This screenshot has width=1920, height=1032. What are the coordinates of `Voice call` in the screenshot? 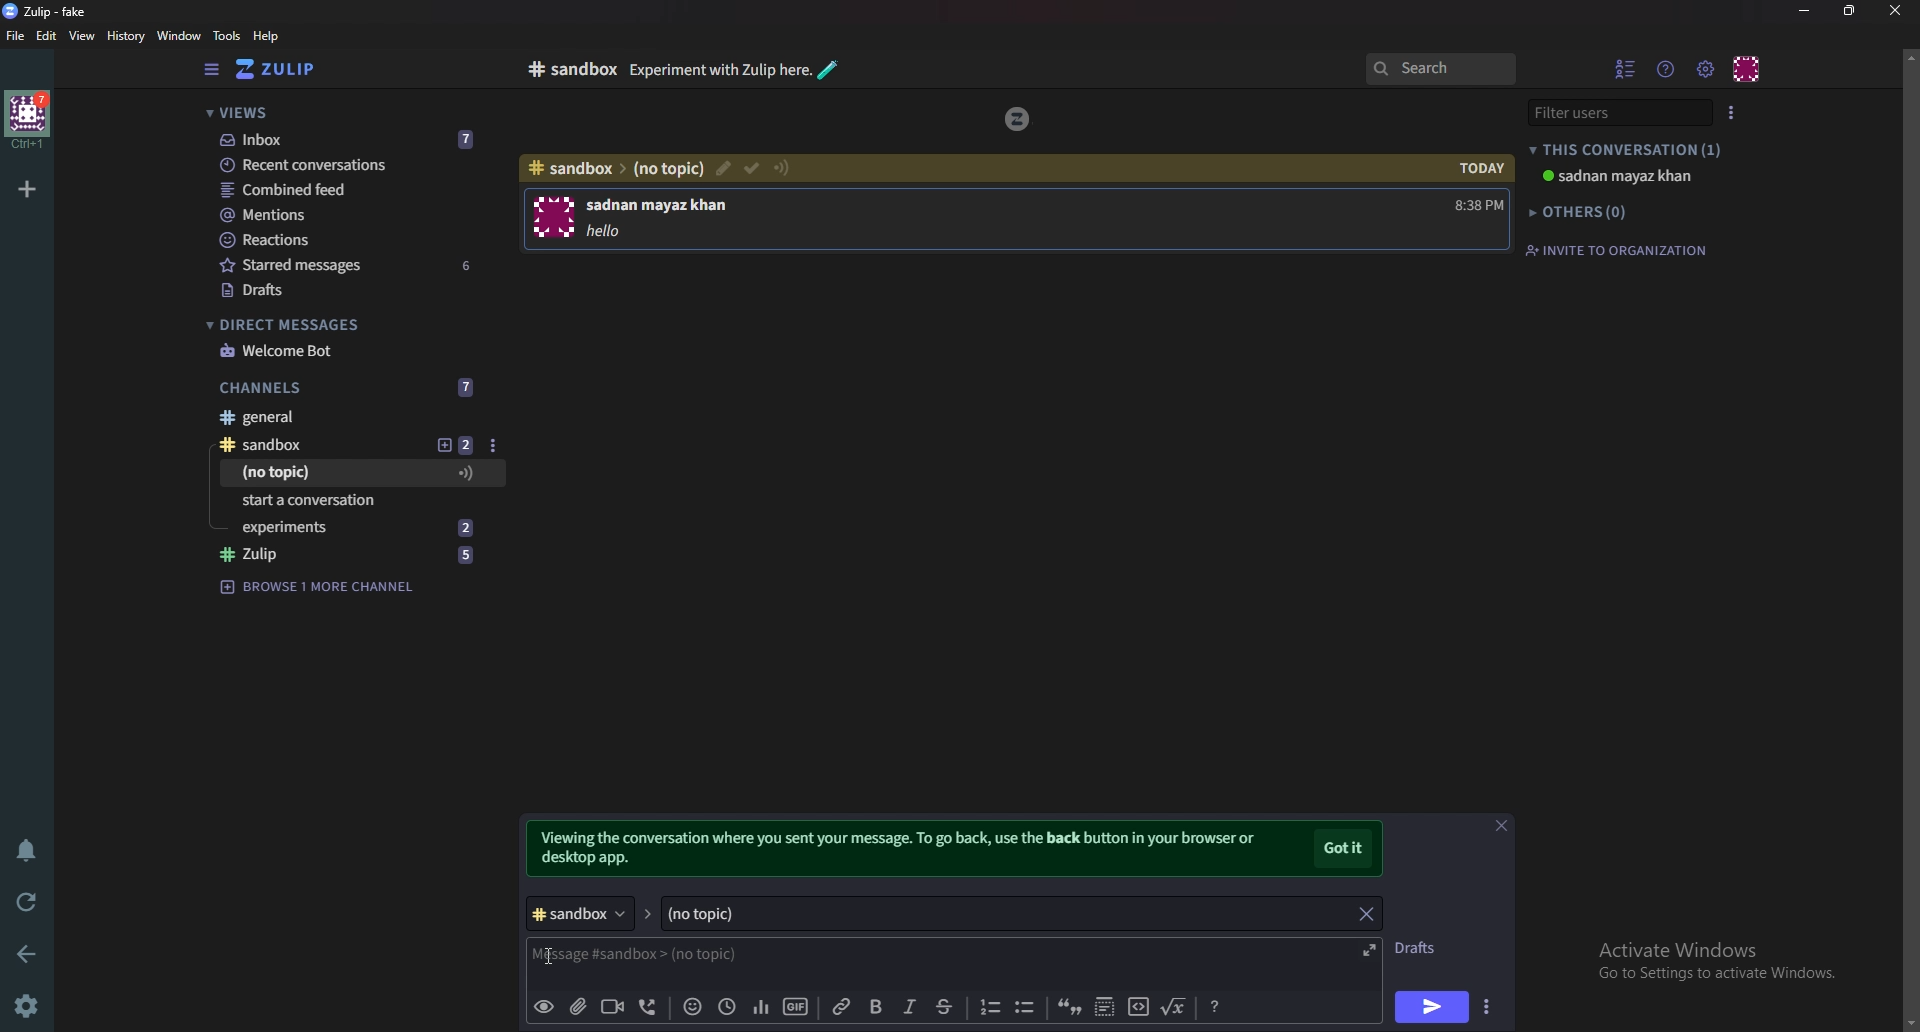 It's located at (651, 1008).